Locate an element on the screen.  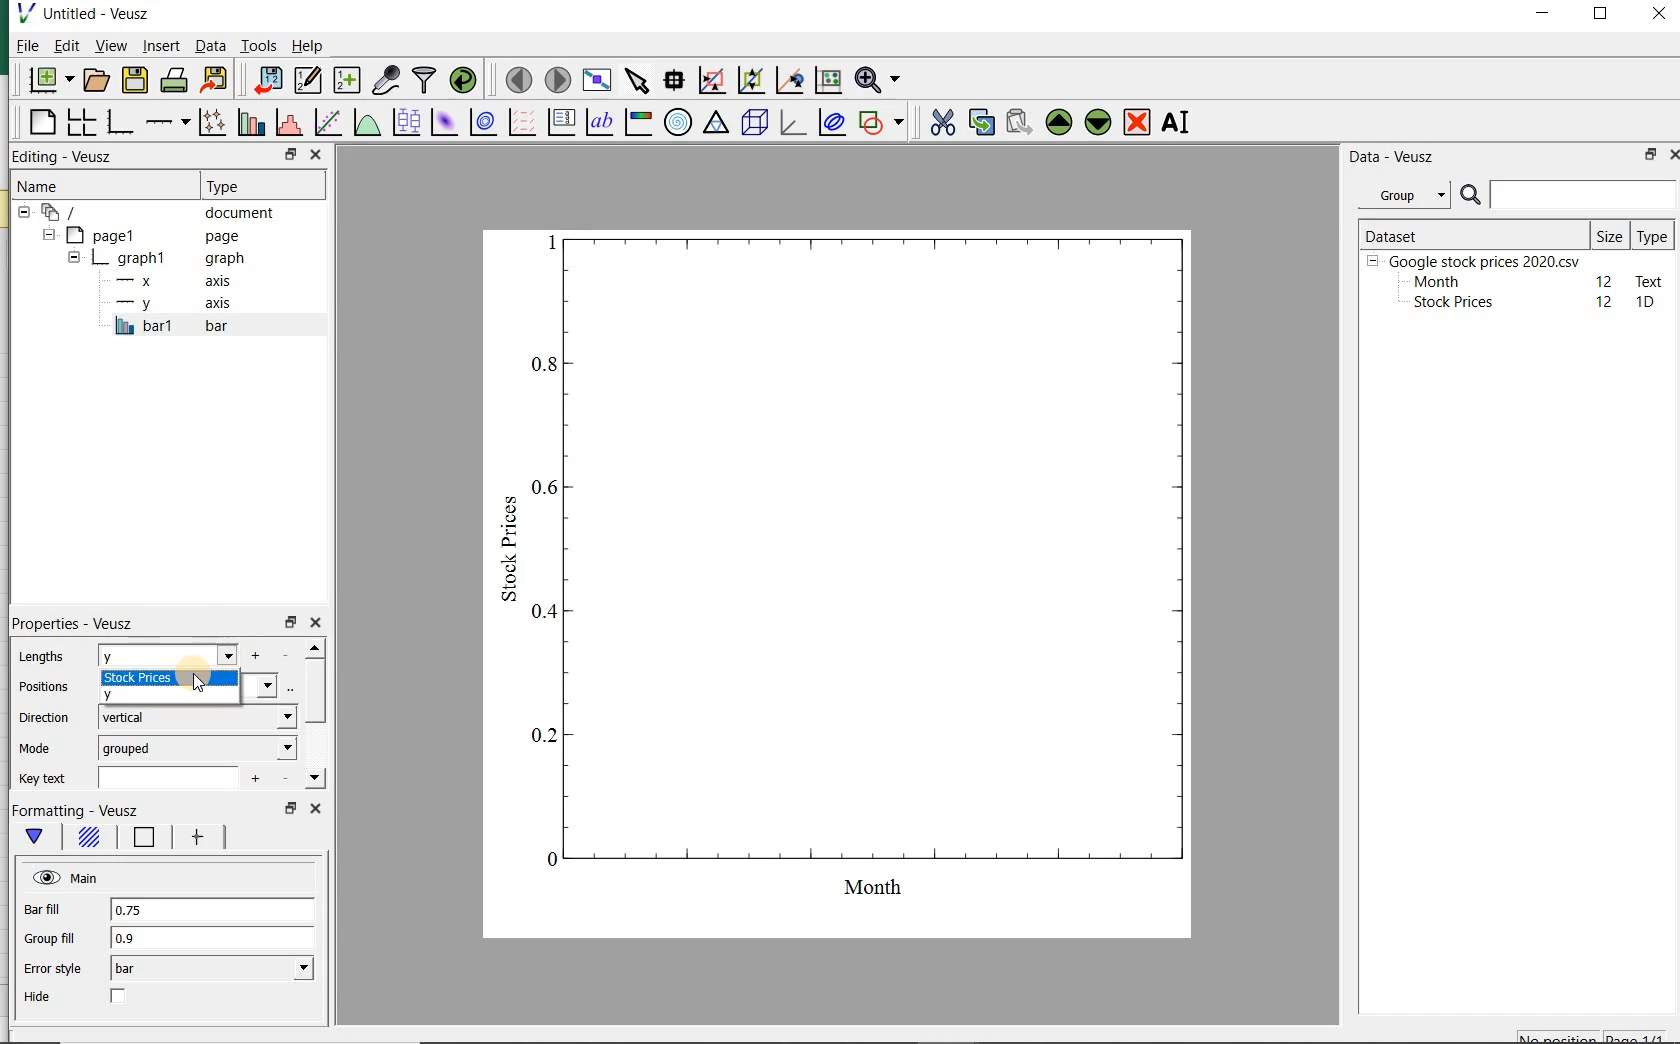
minimize is located at coordinates (1544, 15).